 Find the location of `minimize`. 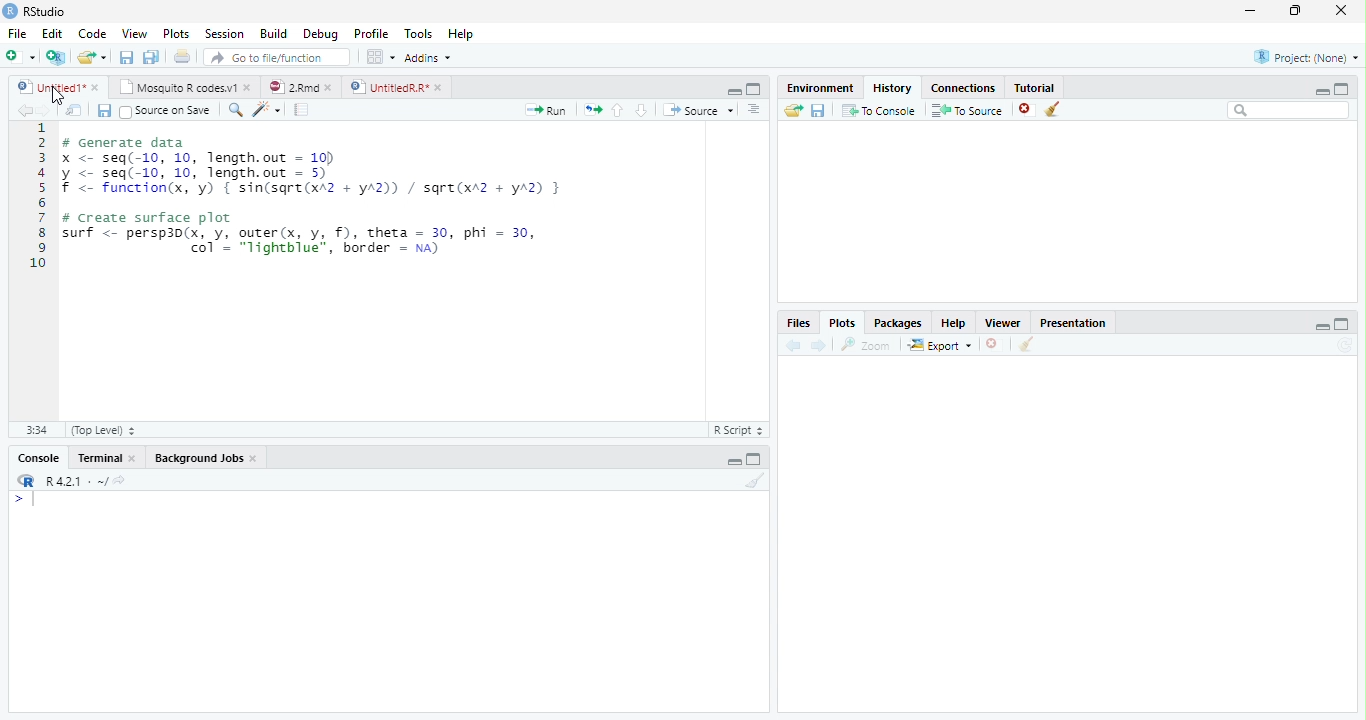

minimize is located at coordinates (1322, 327).